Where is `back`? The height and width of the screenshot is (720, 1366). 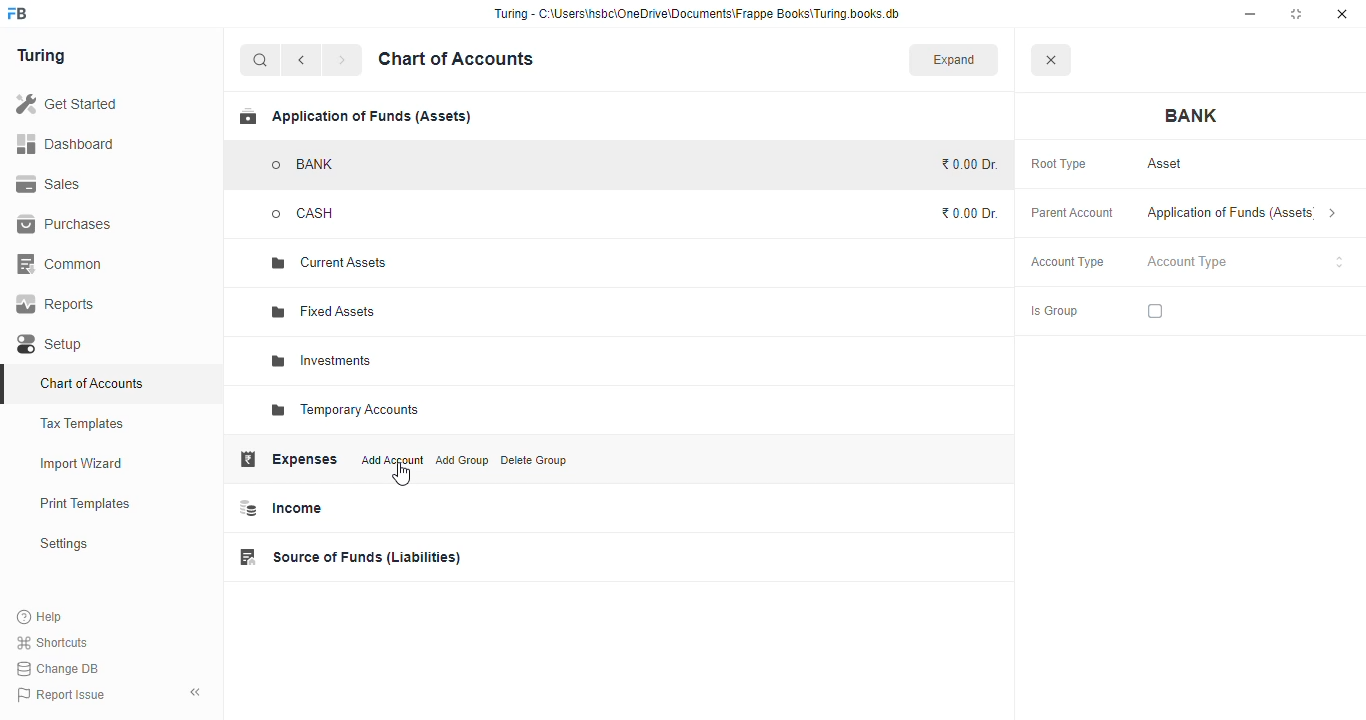
back is located at coordinates (301, 60).